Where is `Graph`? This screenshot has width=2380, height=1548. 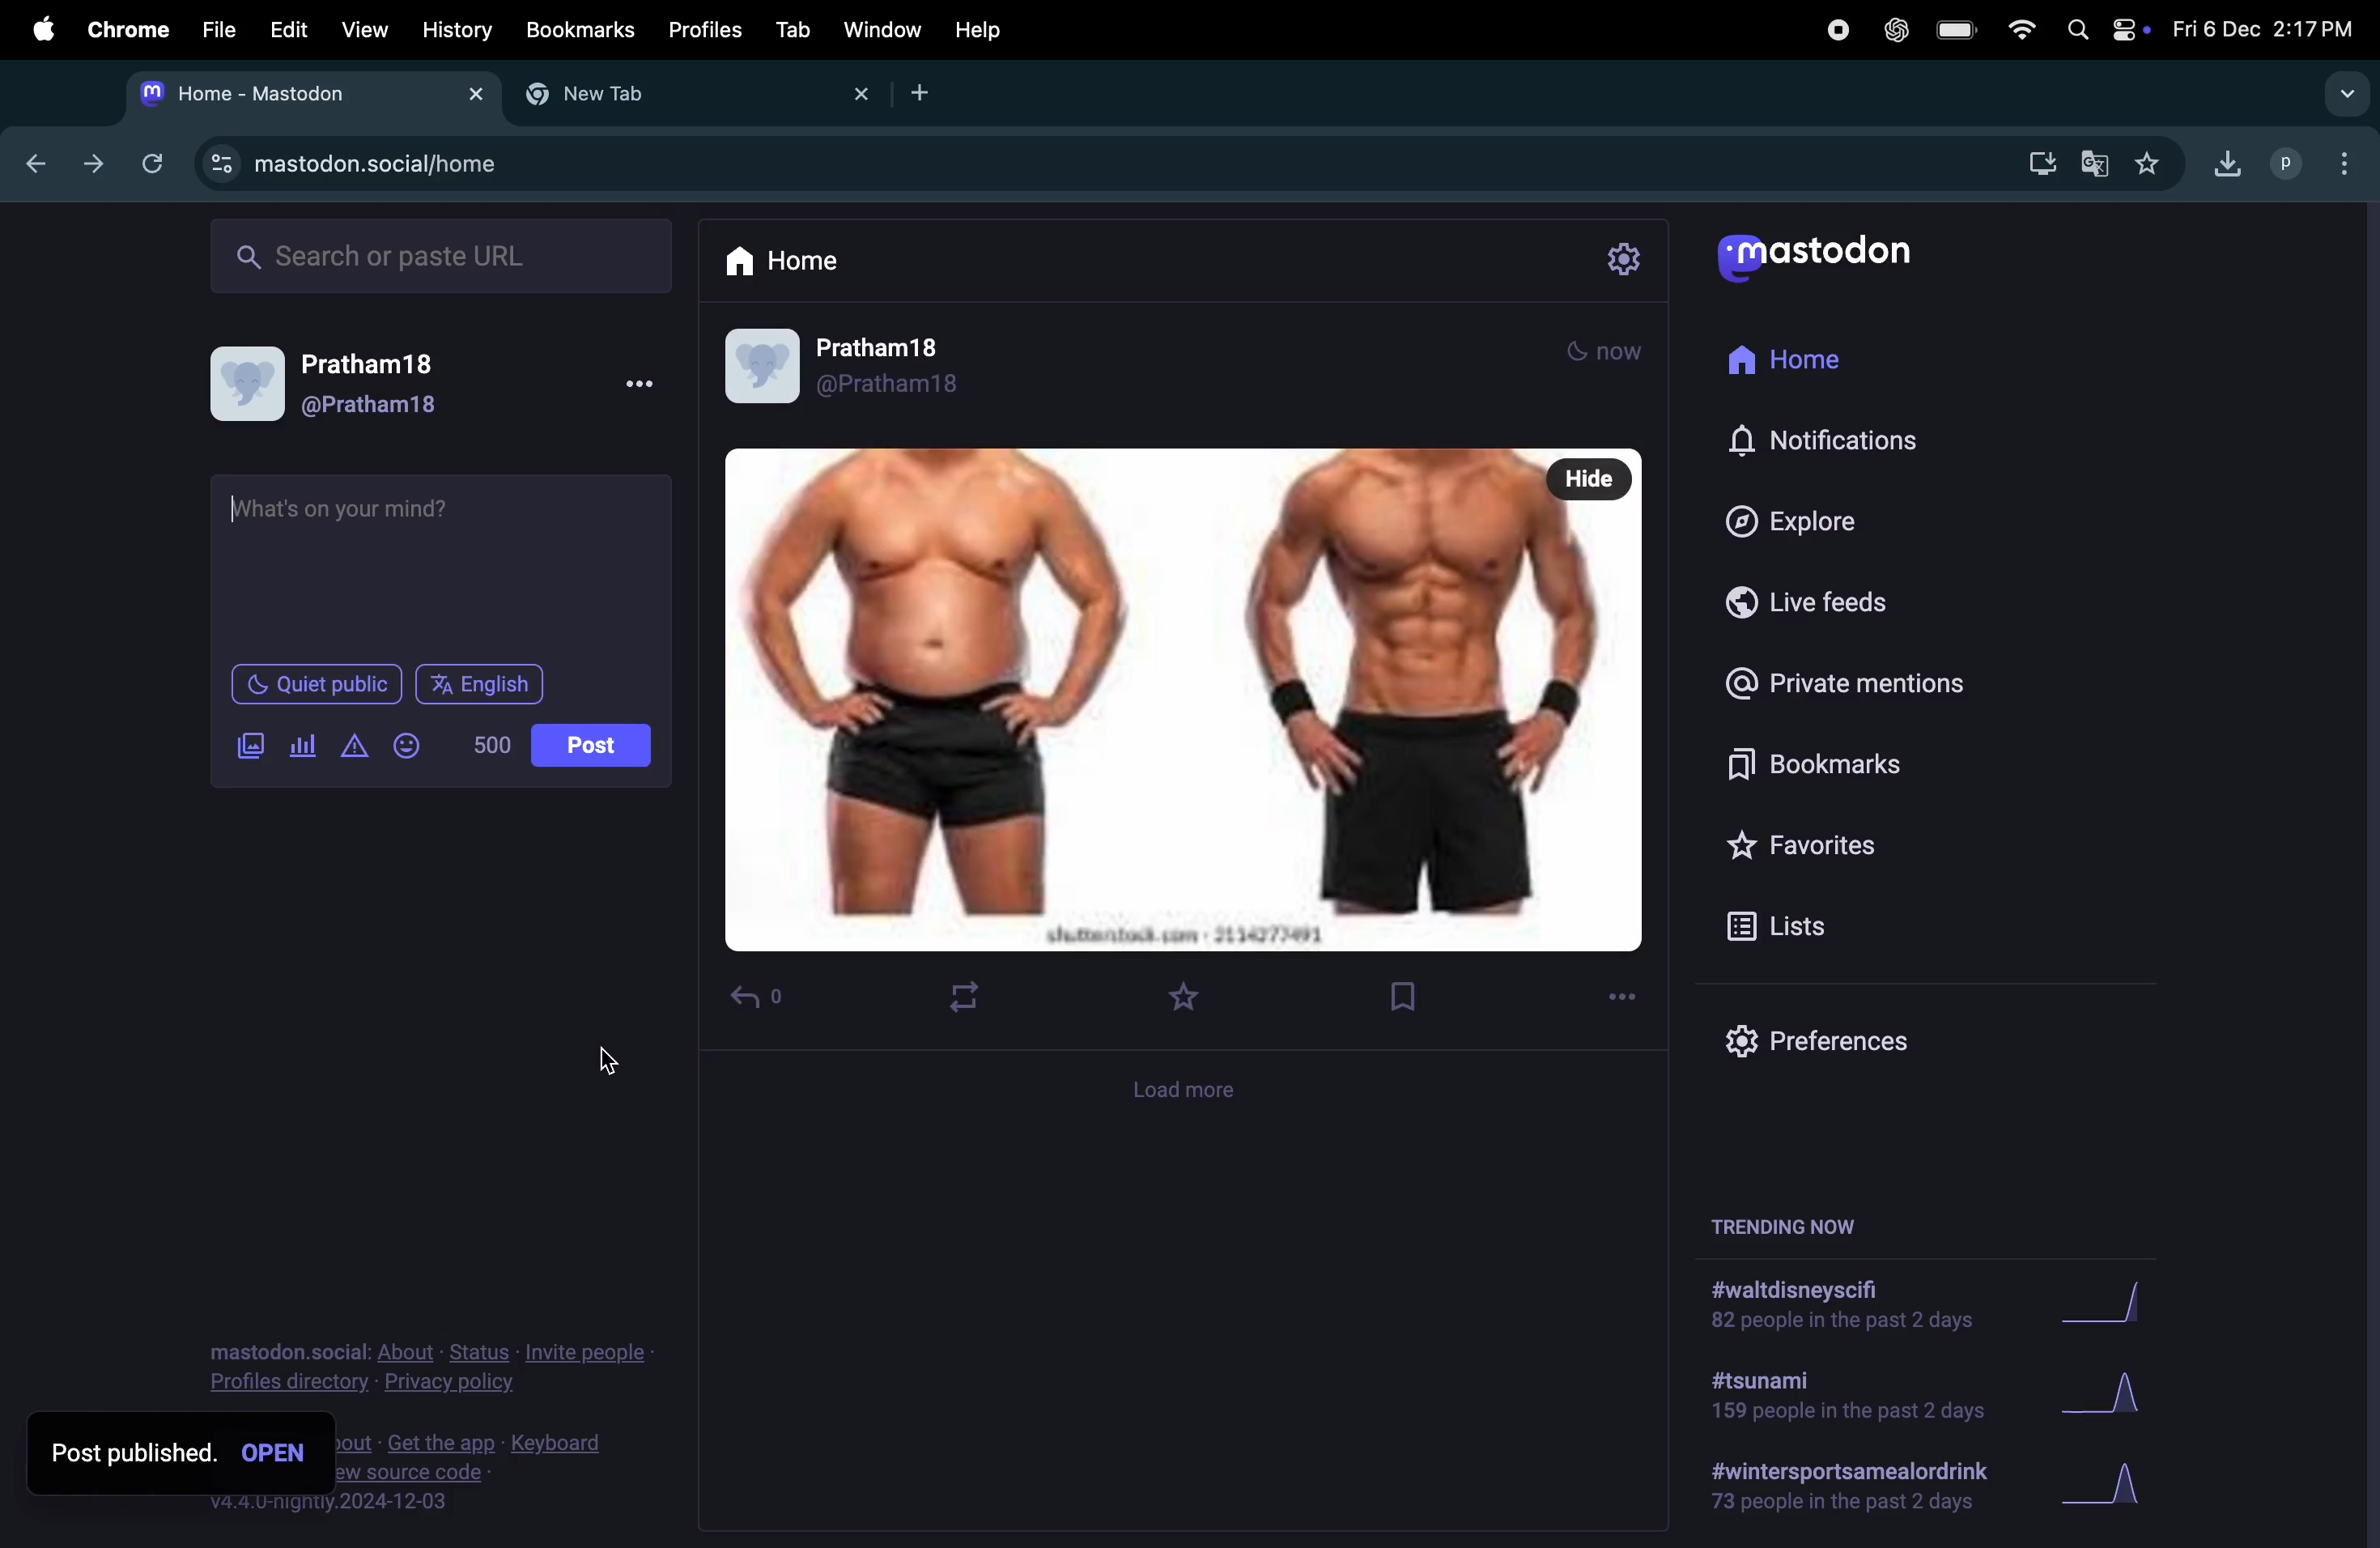
Graph is located at coordinates (2131, 1300).